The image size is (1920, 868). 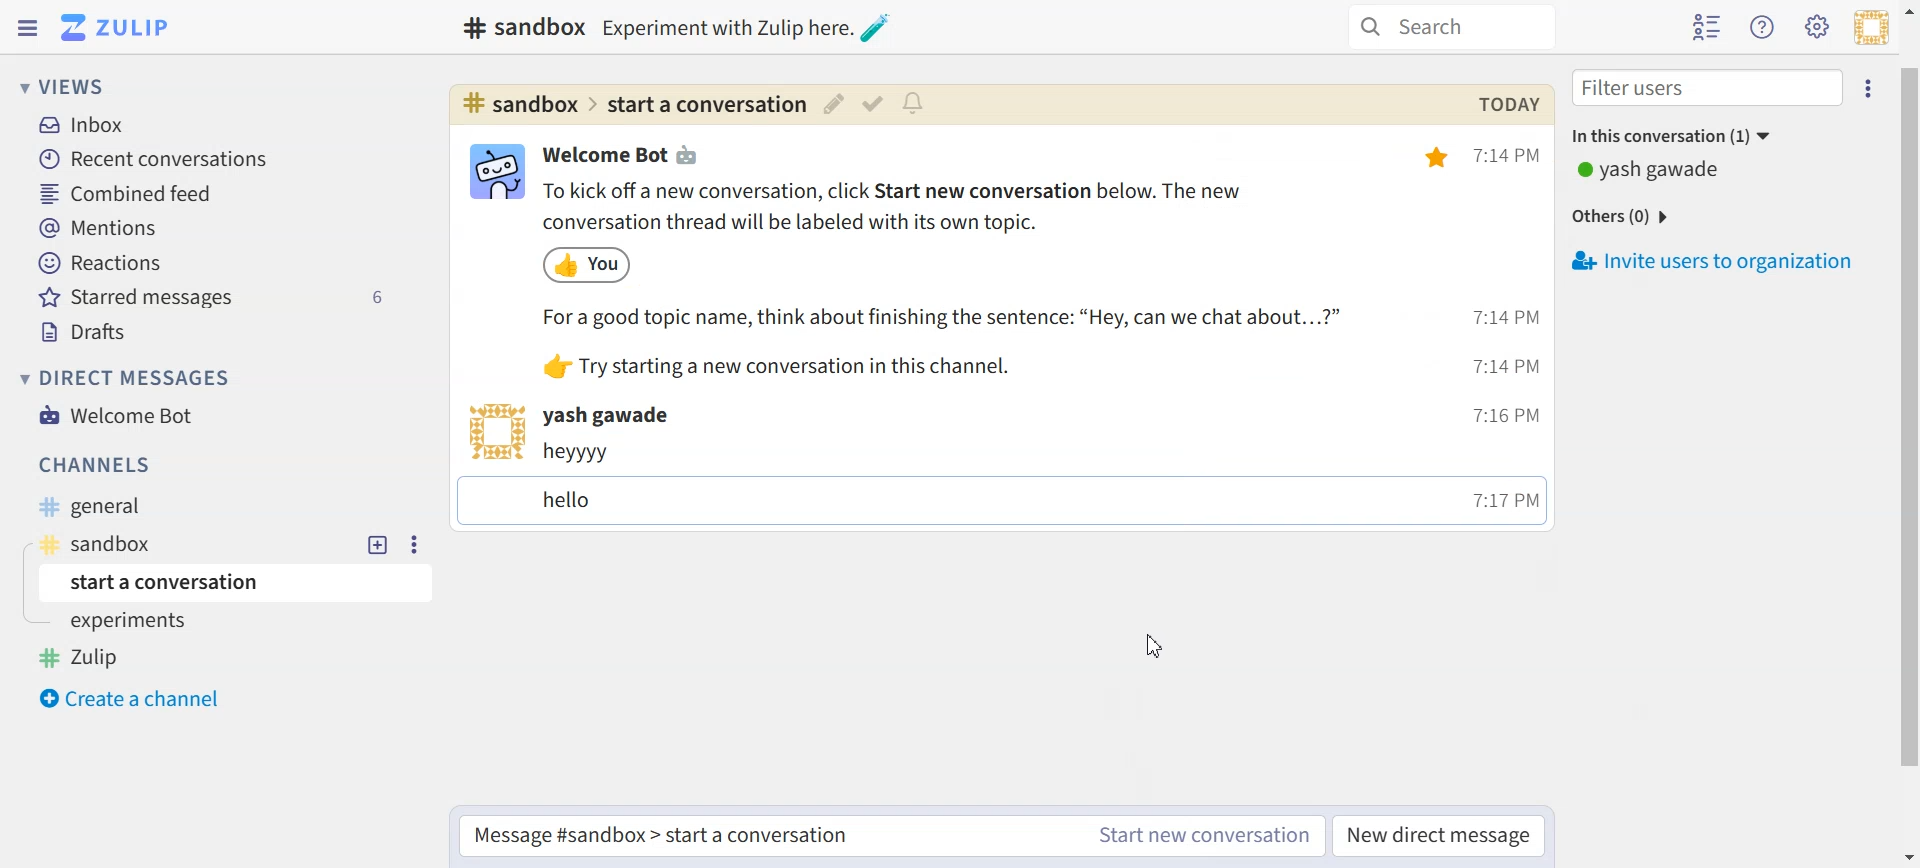 I want to click on Unstar this message, so click(x=1439, y=158).